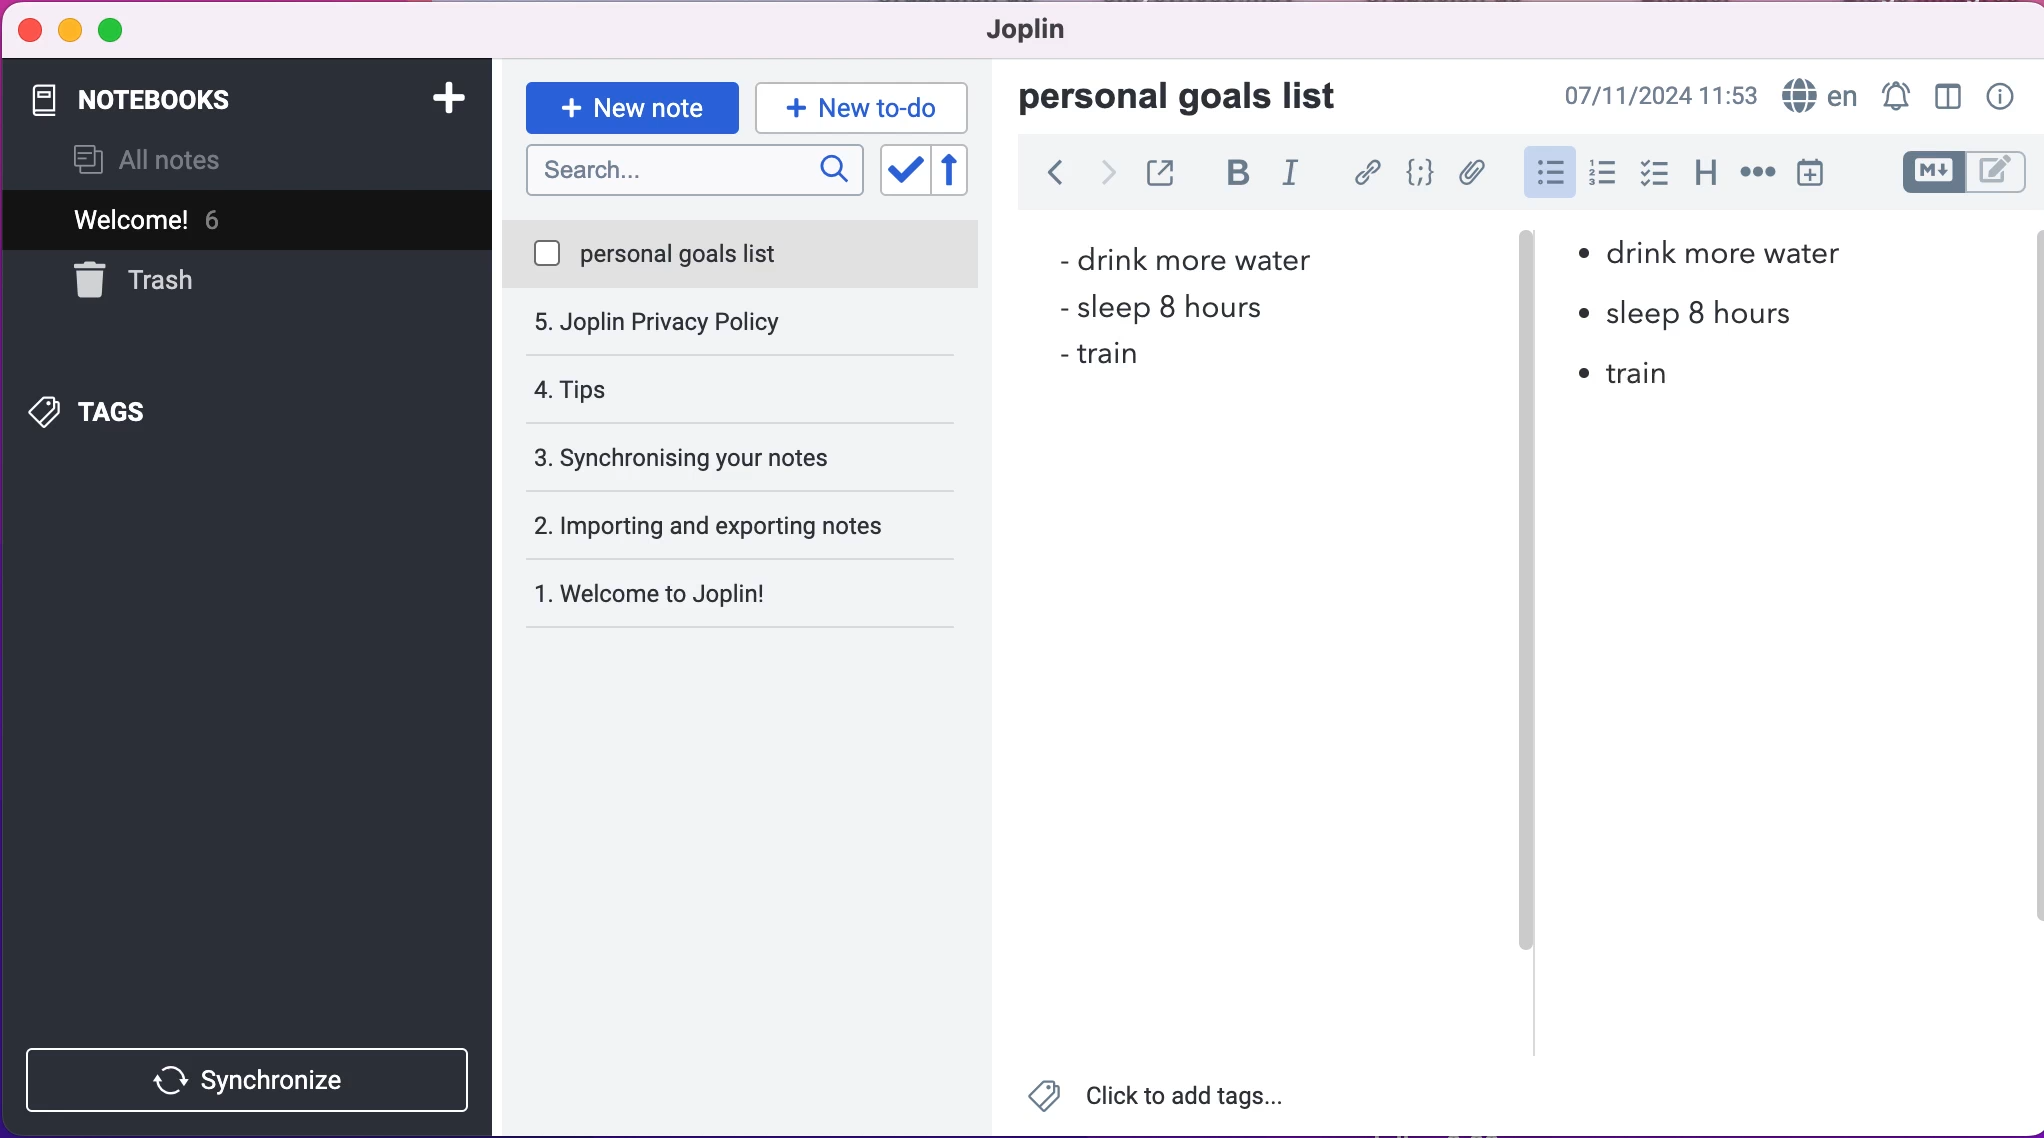  I want to click on new to-do, so click(869, 106).